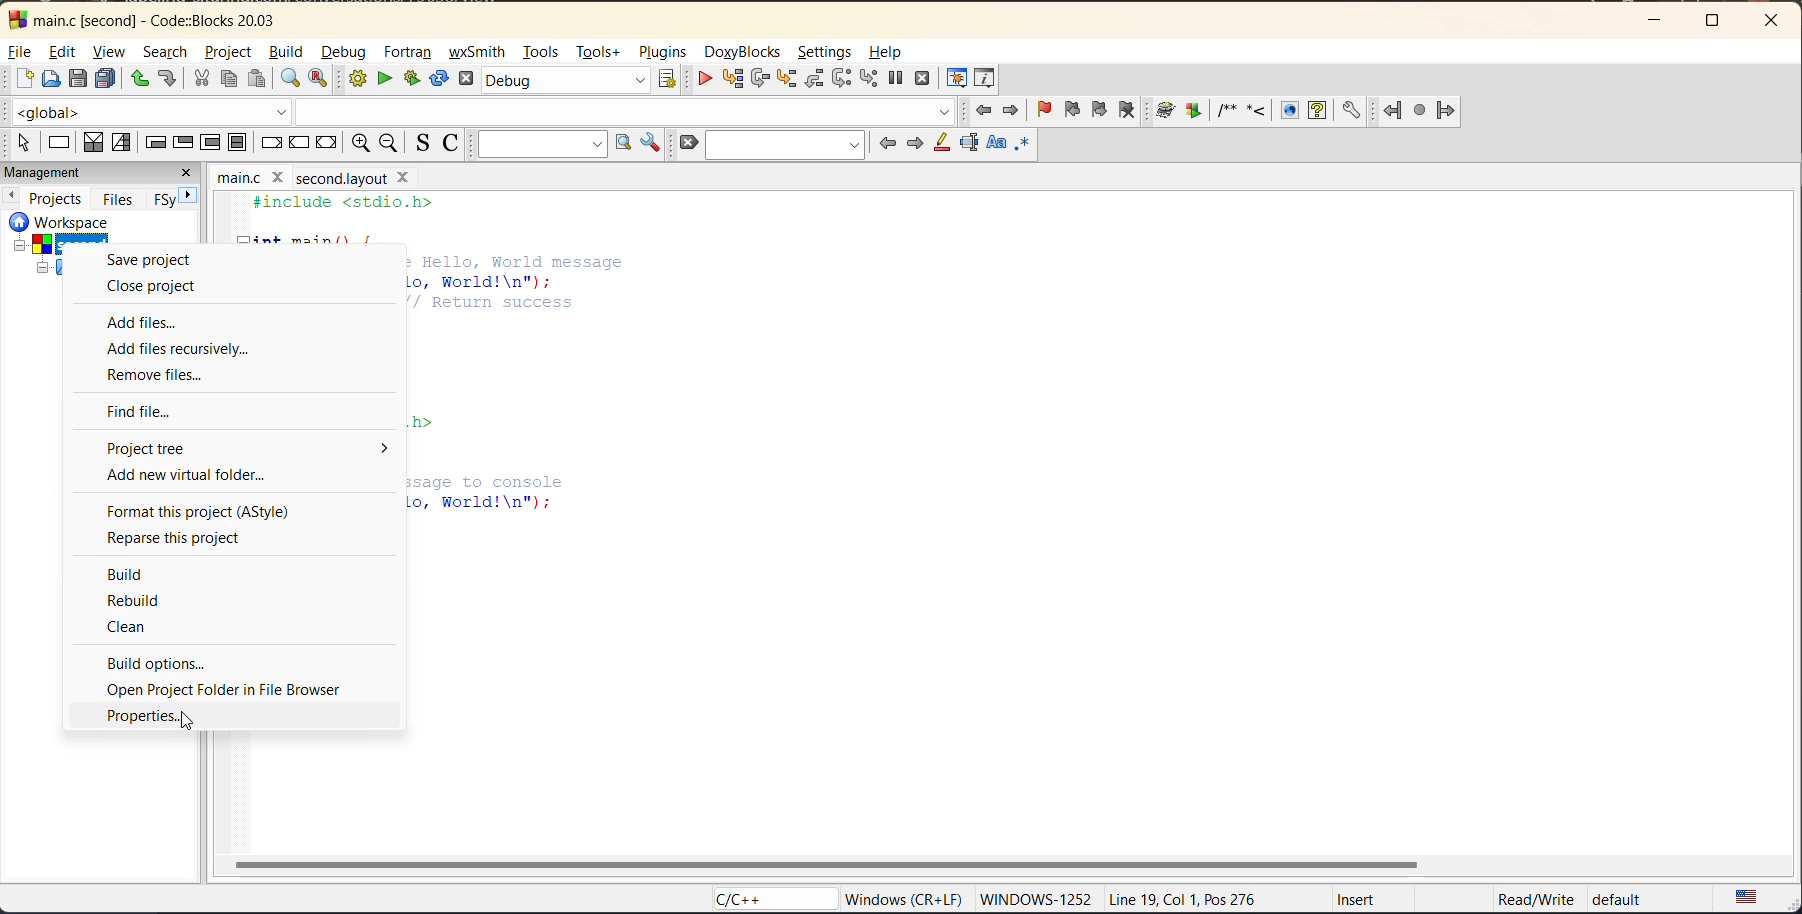  Describe the element at coordinates (787, 142) in the screenshot. I see `search` at that location.